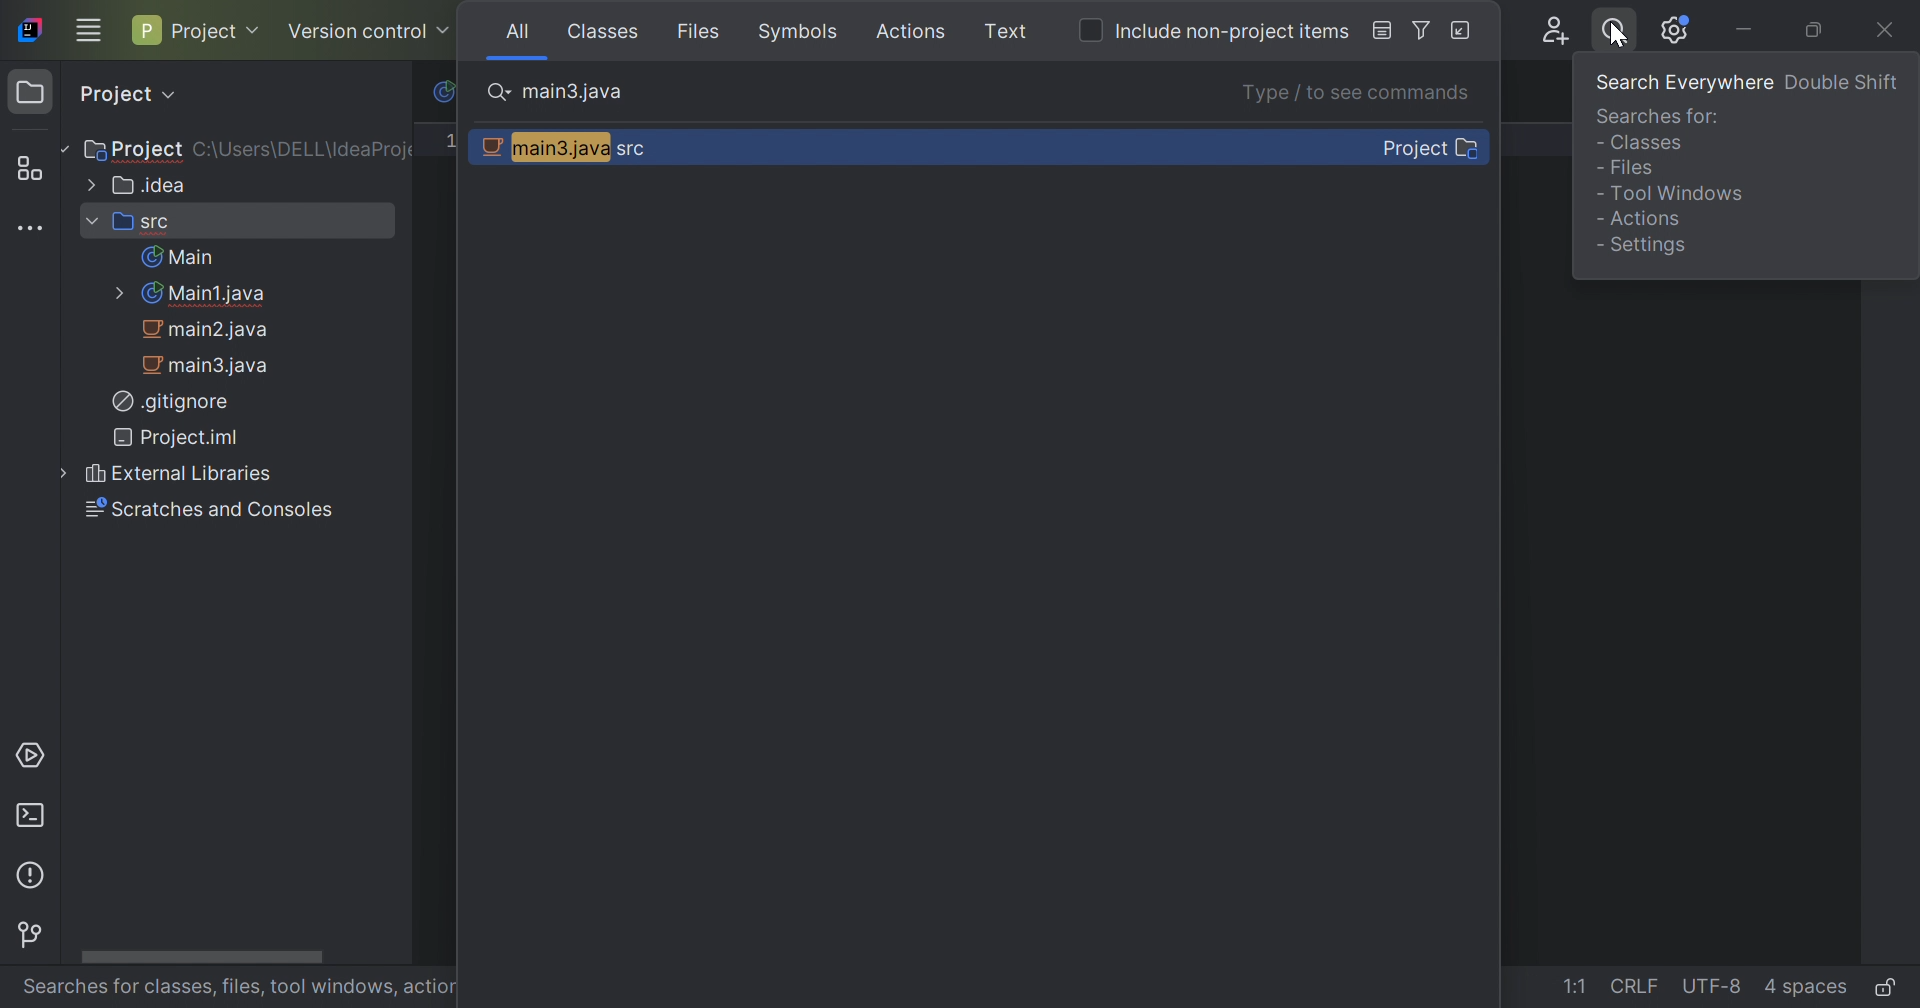  What do you see at coordinates (1231, 32) in the screenshot?
I see `Include non-project items` at bounding box center [1231, 32].